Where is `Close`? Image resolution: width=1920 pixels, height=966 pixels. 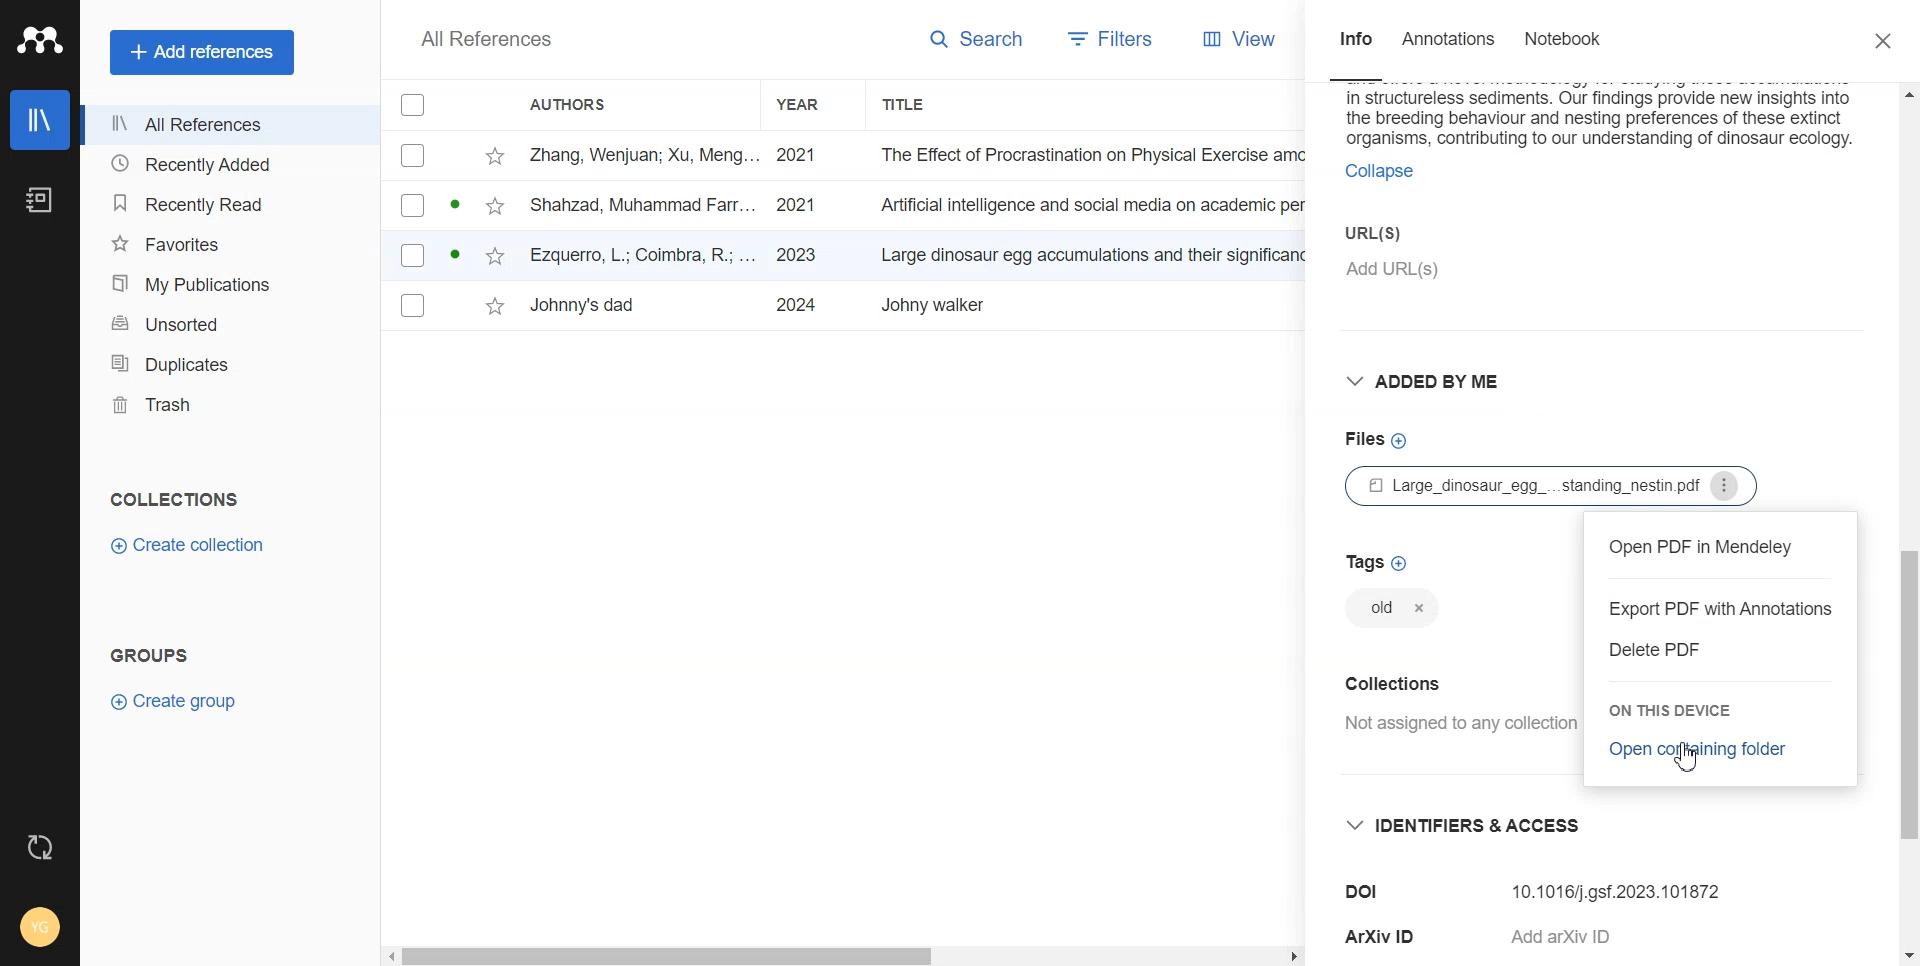 Close is located at coordinates (1887, 42).